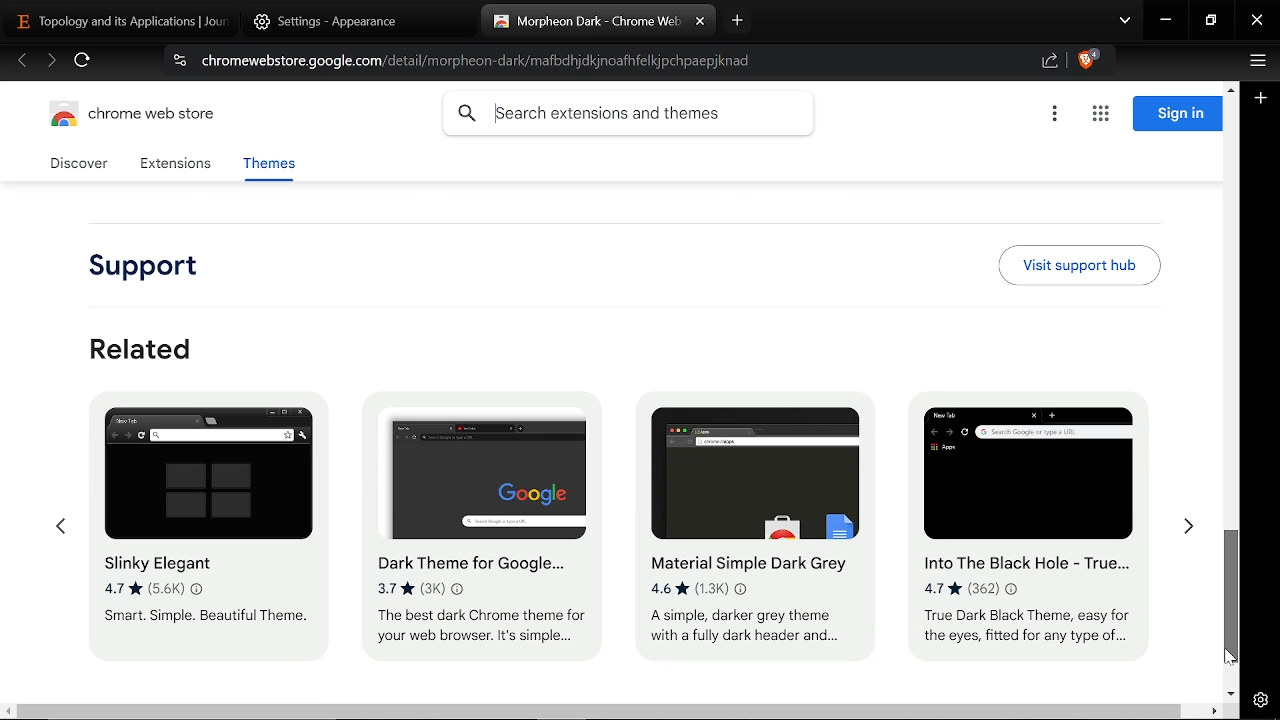 The width and height of the screenshot is (1280, 720). What do you see at coordinates (738, 20) in the screenshot?
I see `New tab` at bounding box center [738, 20].